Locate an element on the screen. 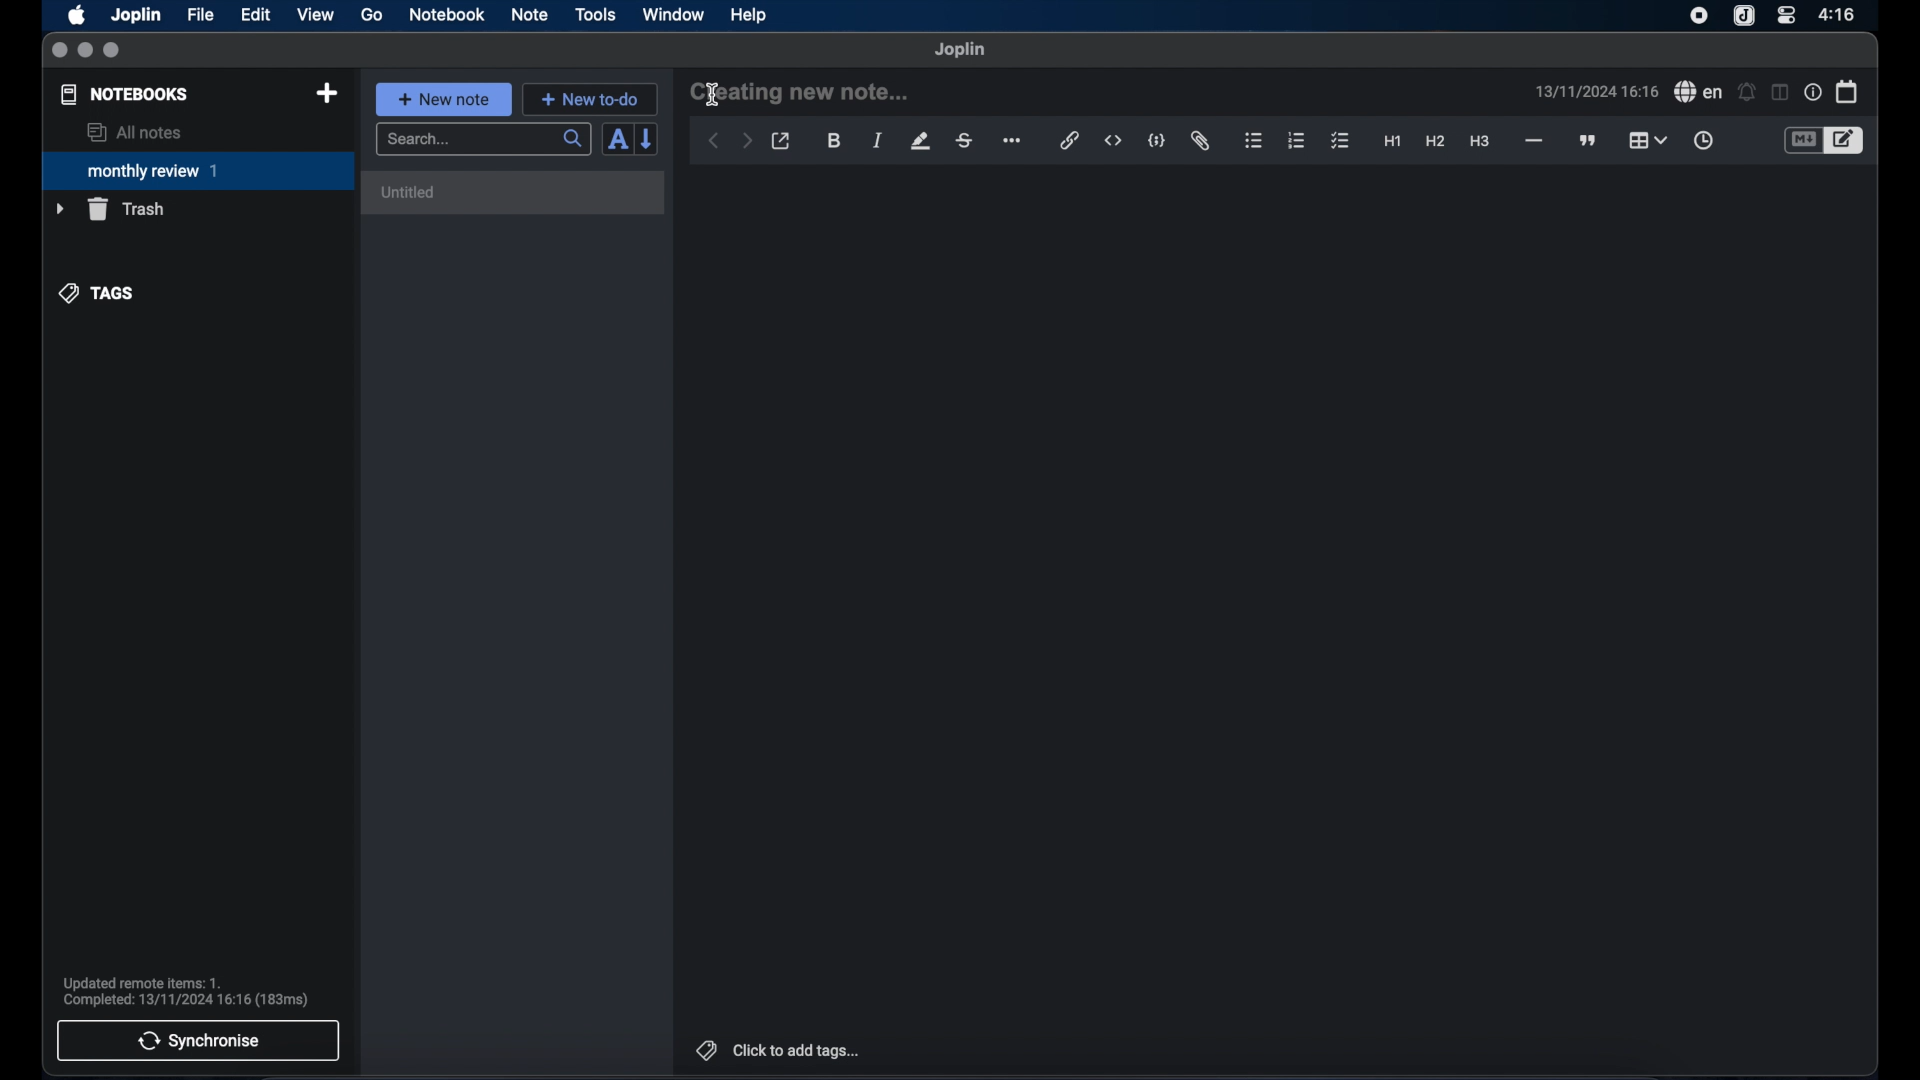 The width and height of the screenshot is (1920, 1080). horizontal rule is located at coordinates (1532, 141).